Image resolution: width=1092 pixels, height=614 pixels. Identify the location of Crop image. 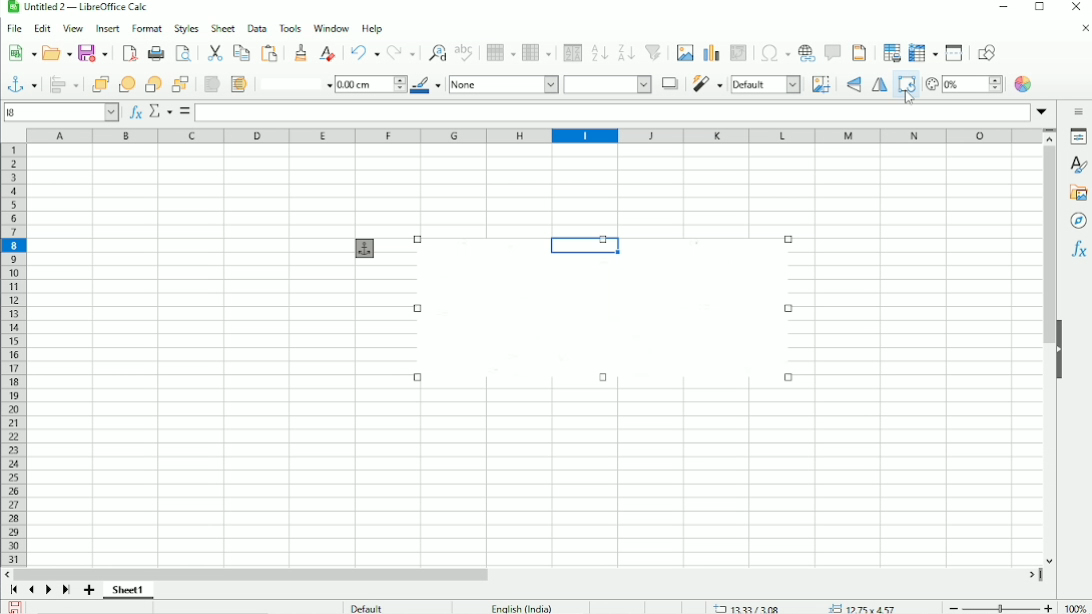
(822, 84).